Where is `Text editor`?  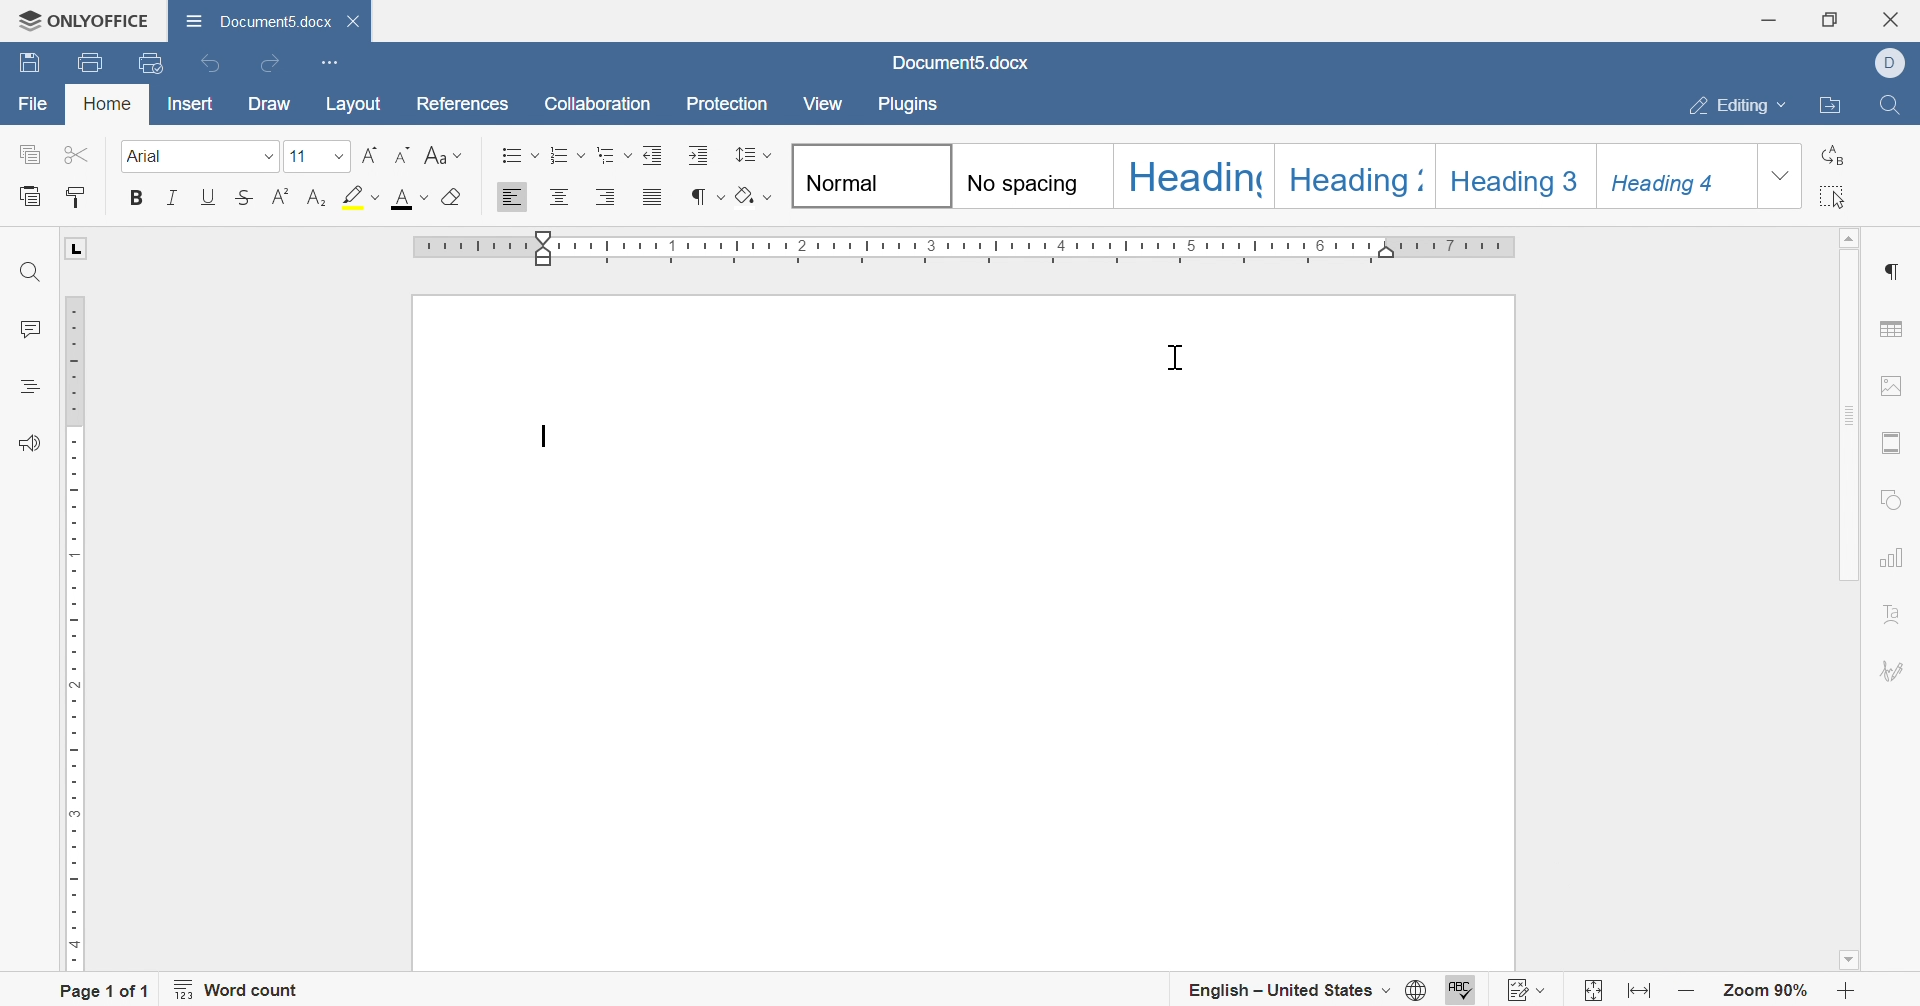 Text editor is located at coordinates (541, 437).